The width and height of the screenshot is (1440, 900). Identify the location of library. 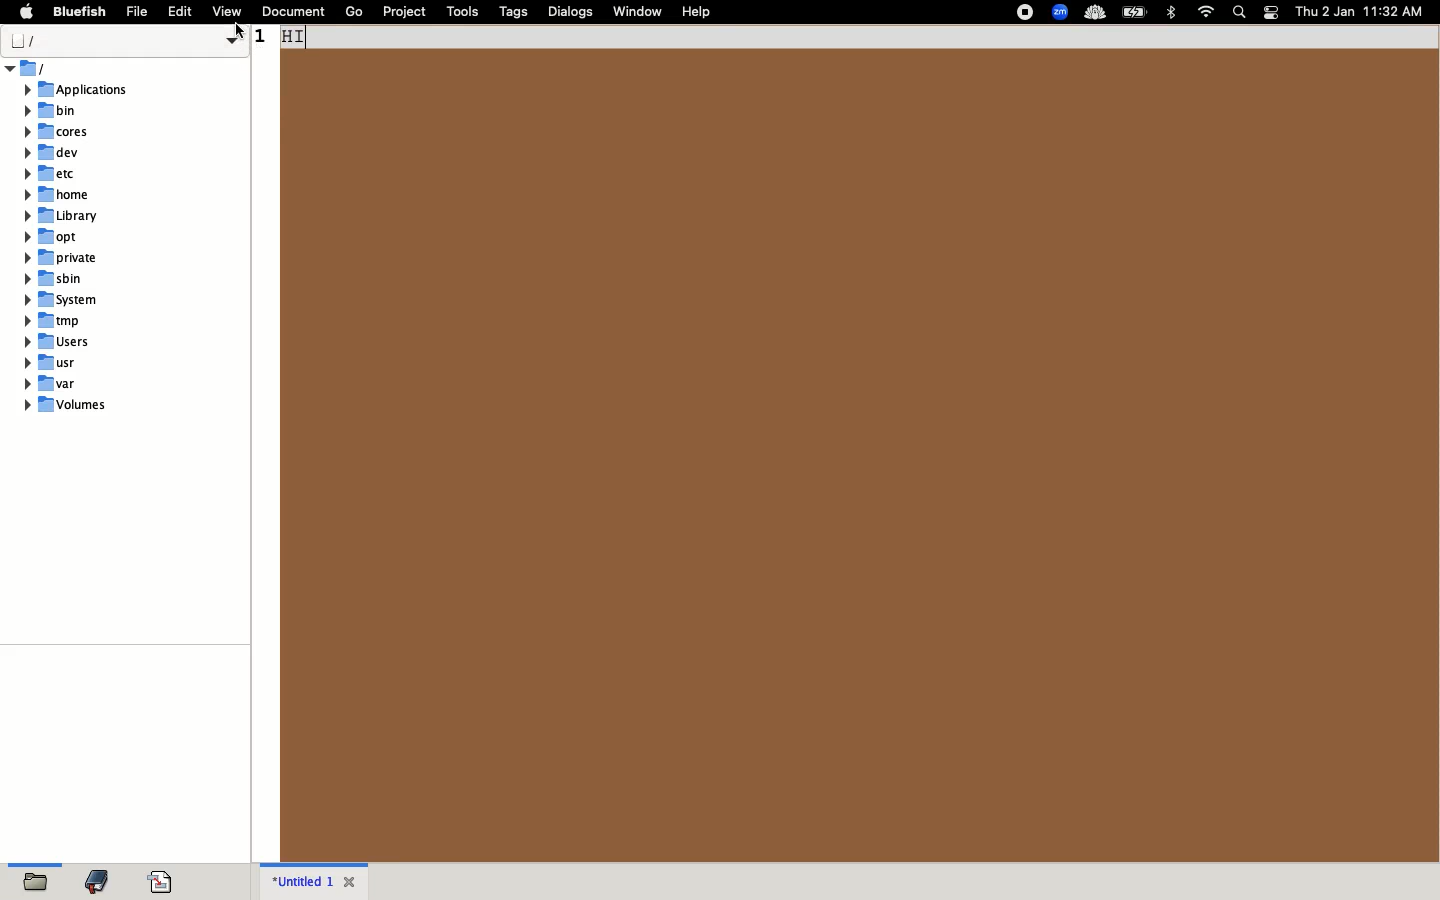
(62, 216).